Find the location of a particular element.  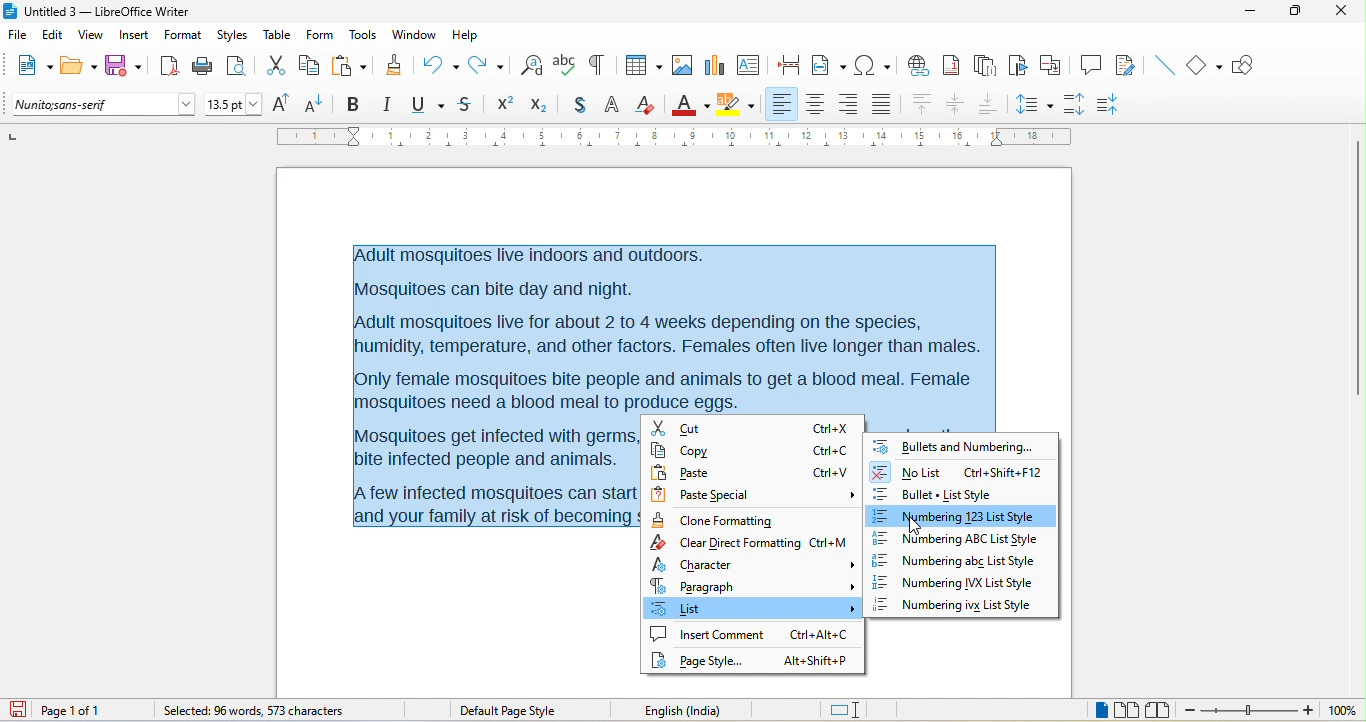

set line spacing is located at coordinates (1035, 103).